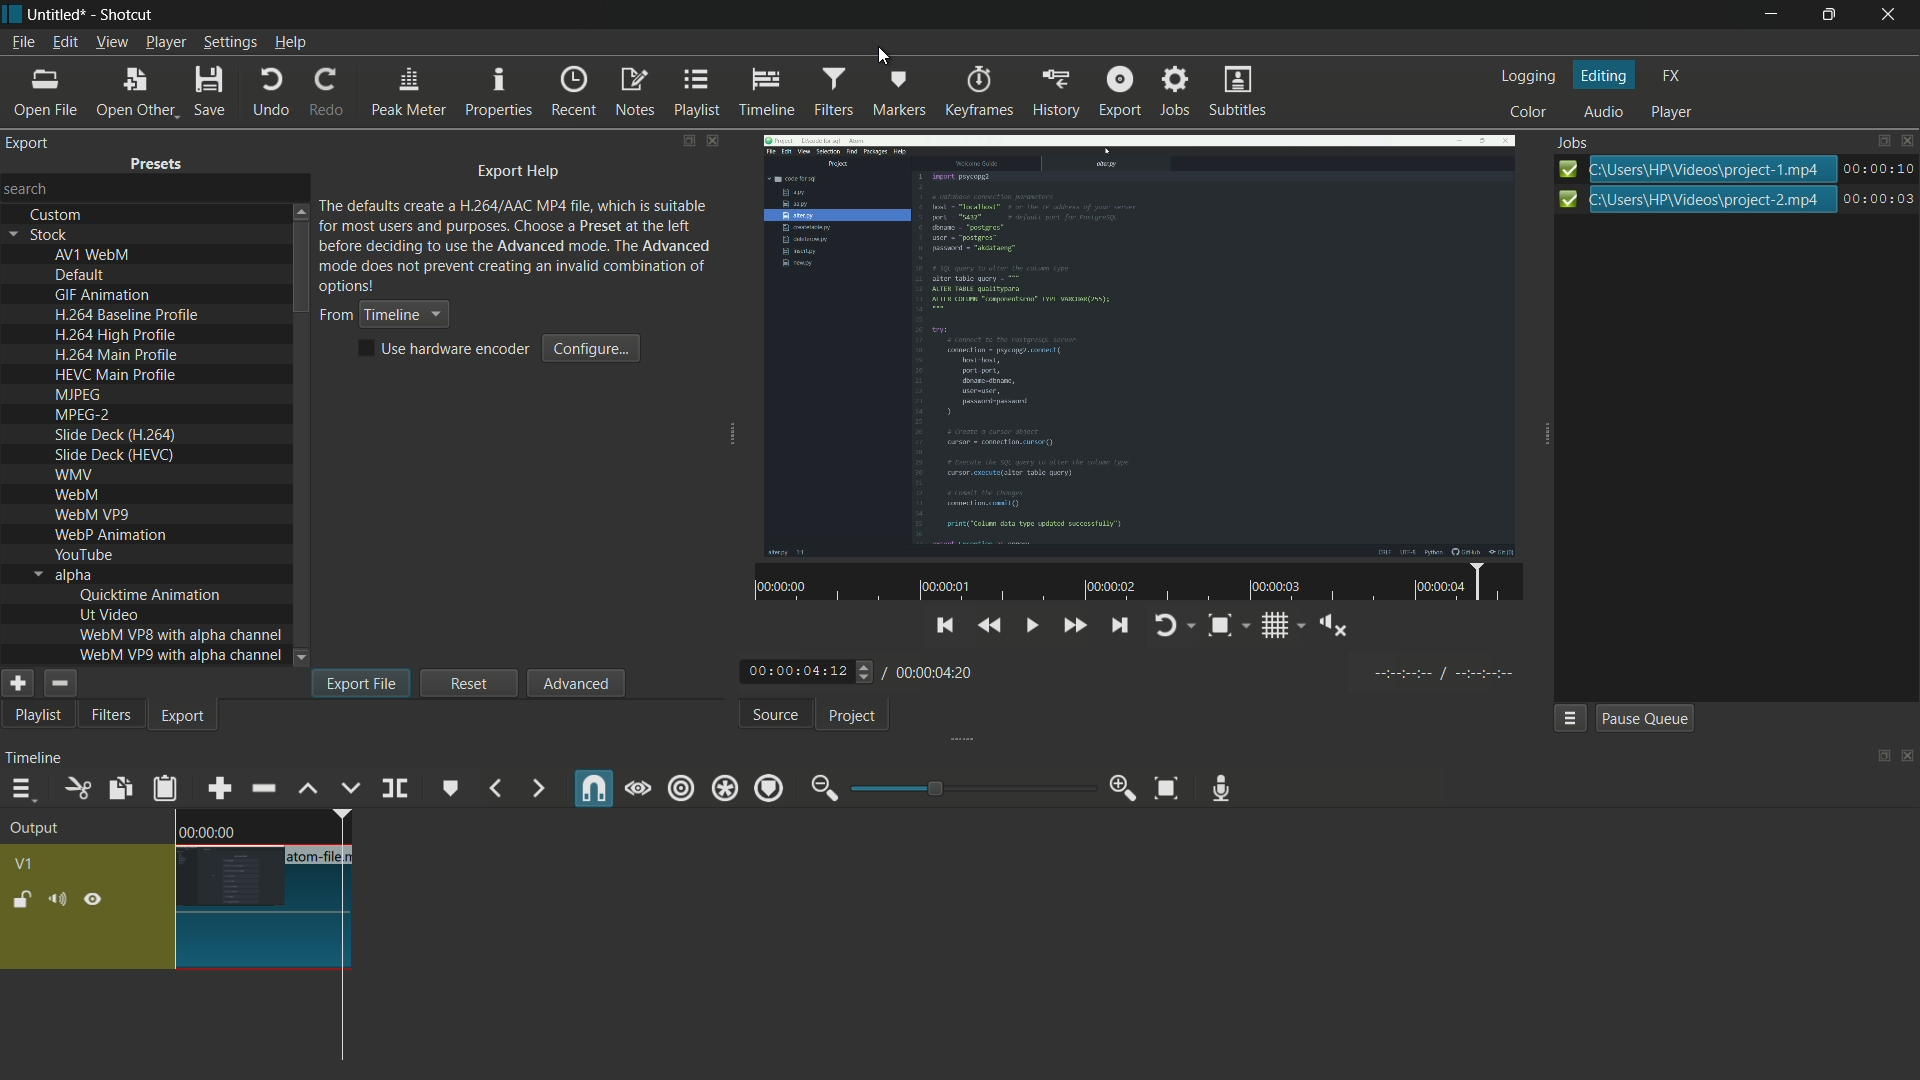 The width and height of the screenshot is (1920, 1080). What do you see at coordinates (116, 356) in the screenshot?
I see `h.264 main profile` at bounding box center [116, 356].